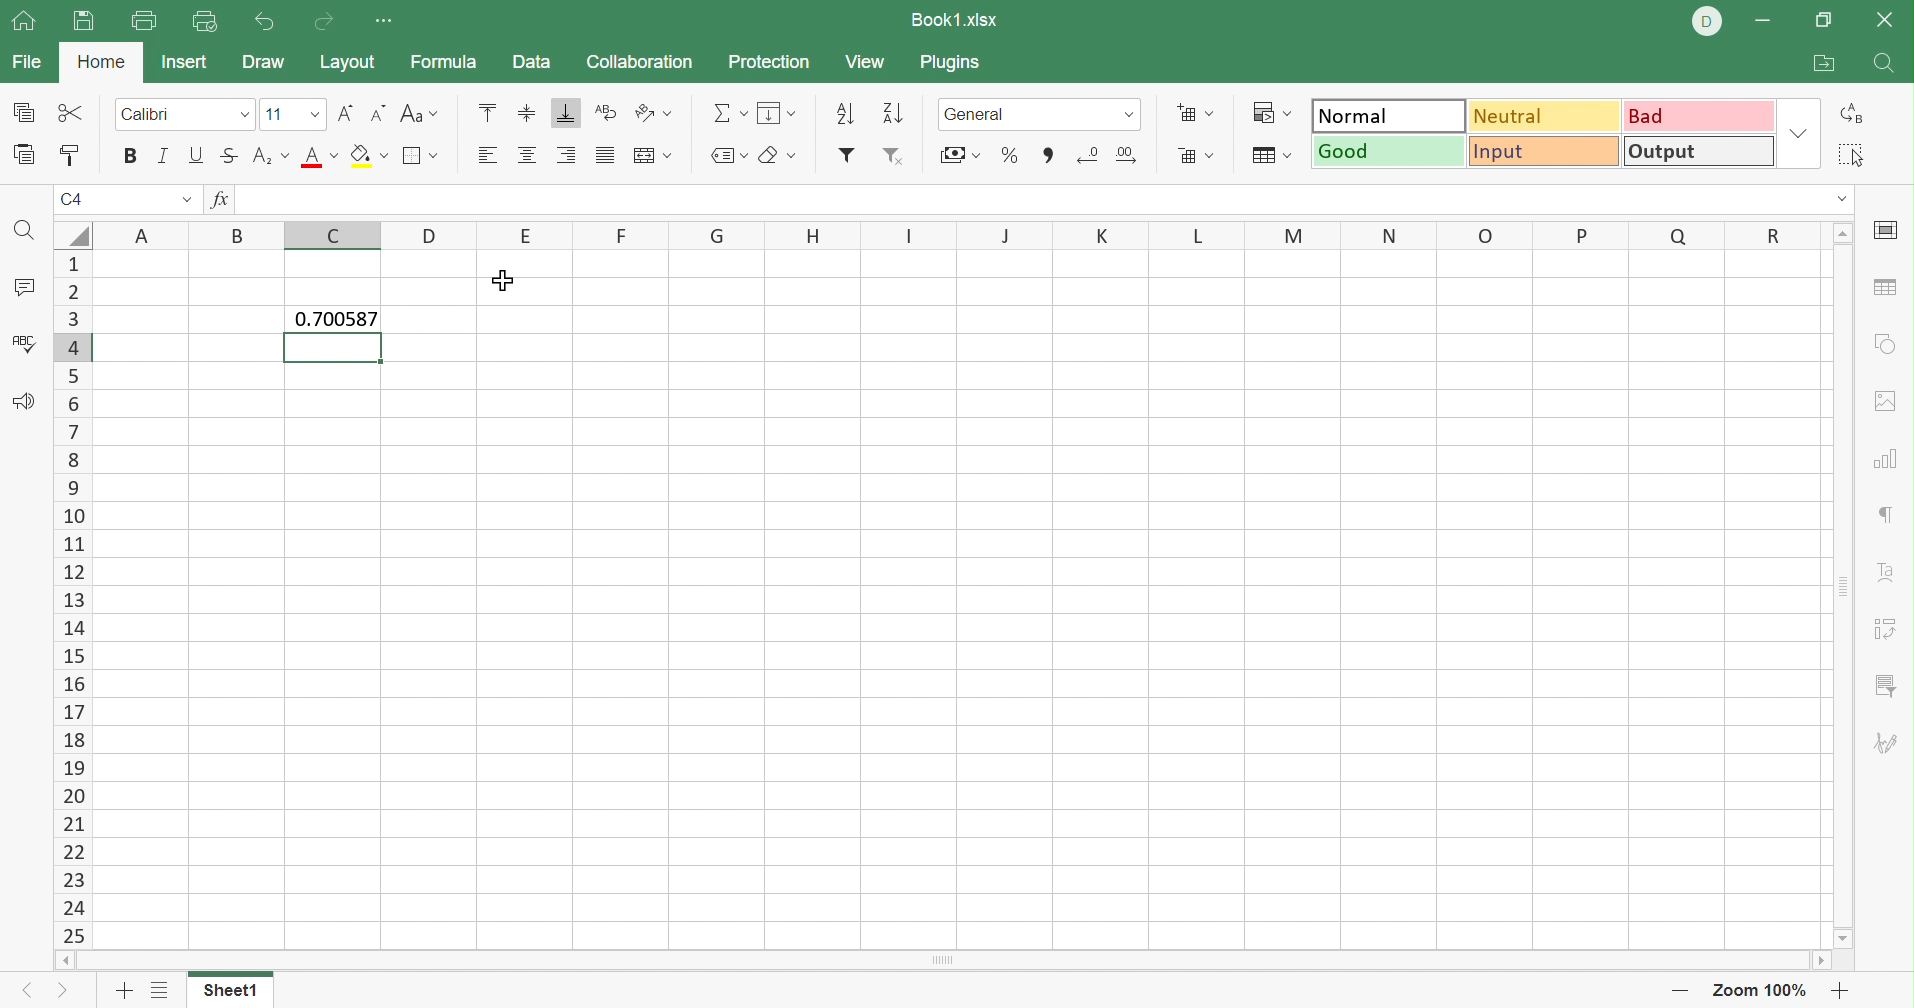  I want to click on Align left, so click(487, 155).